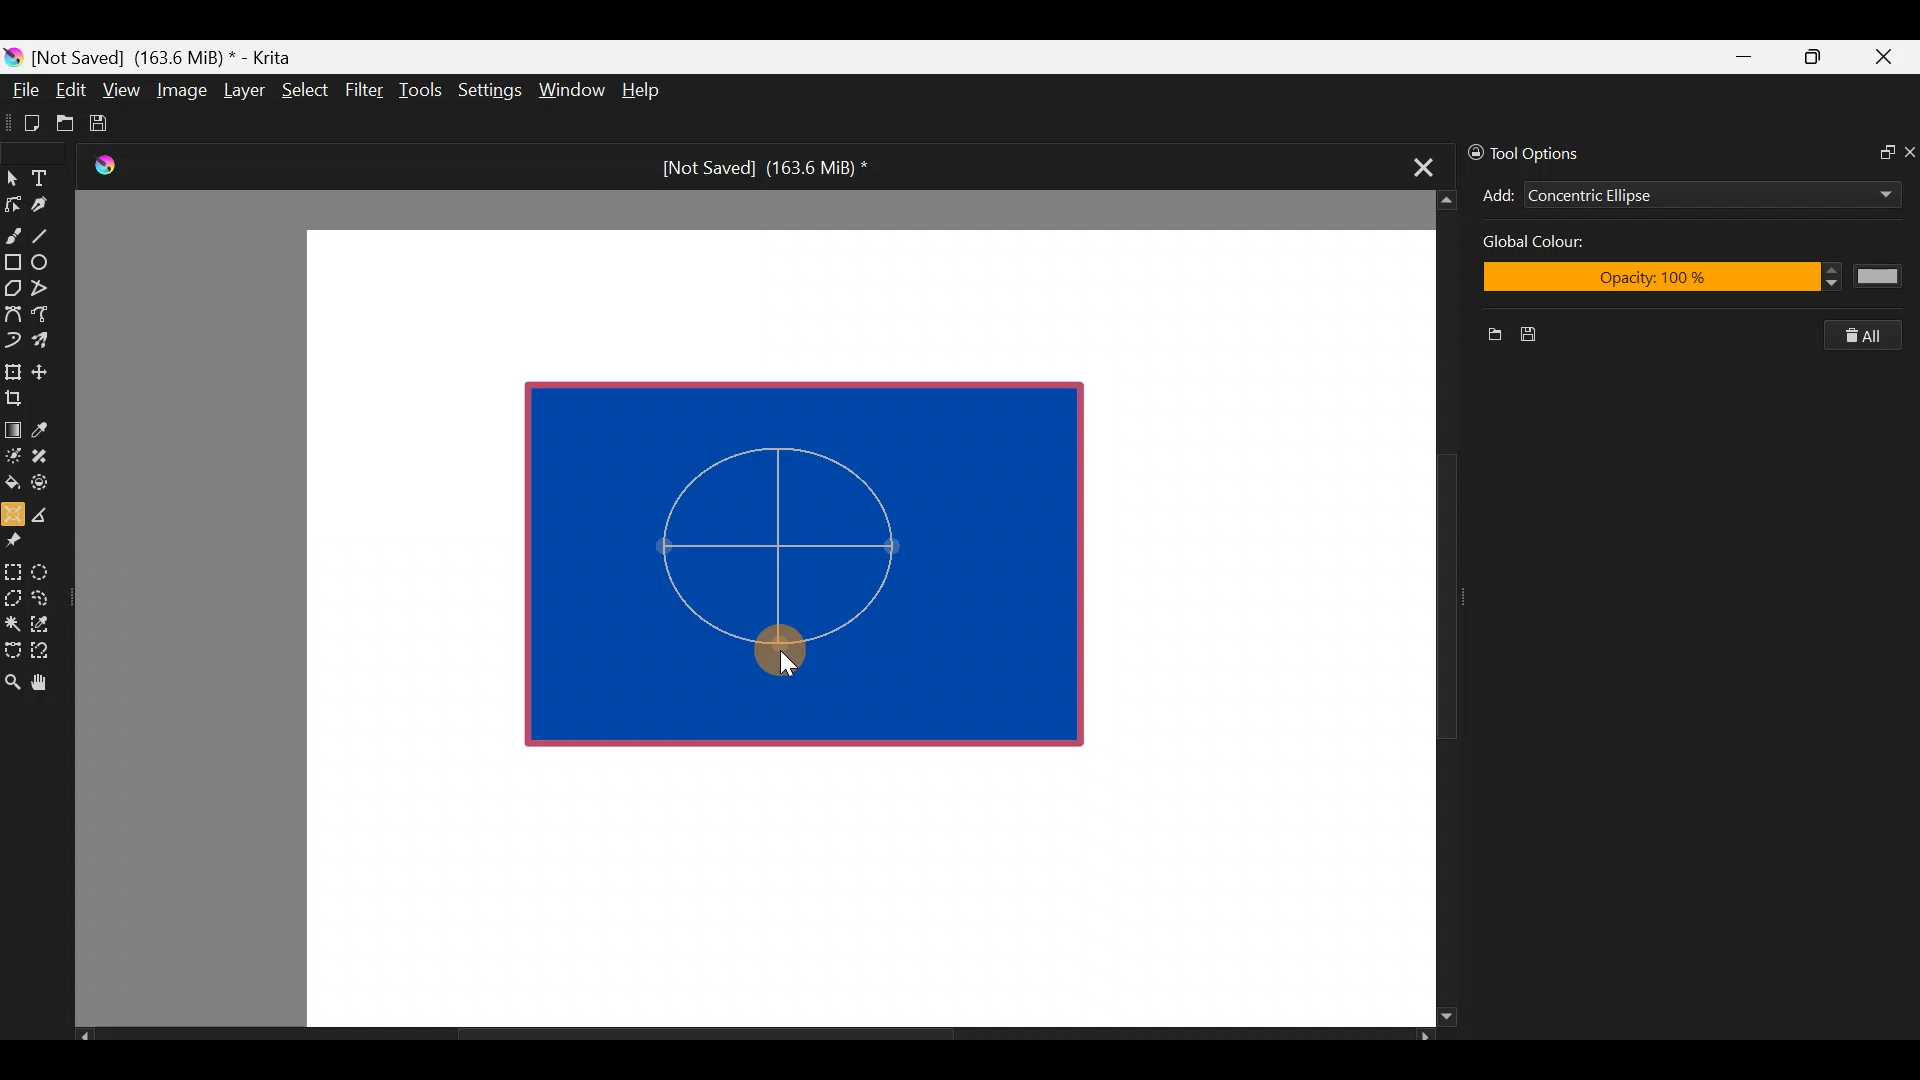  Describe the element at coordinates (12, 478) in the screenshot. I see `Fill a contiguous area of colour with colour/fill a selection` at that location.